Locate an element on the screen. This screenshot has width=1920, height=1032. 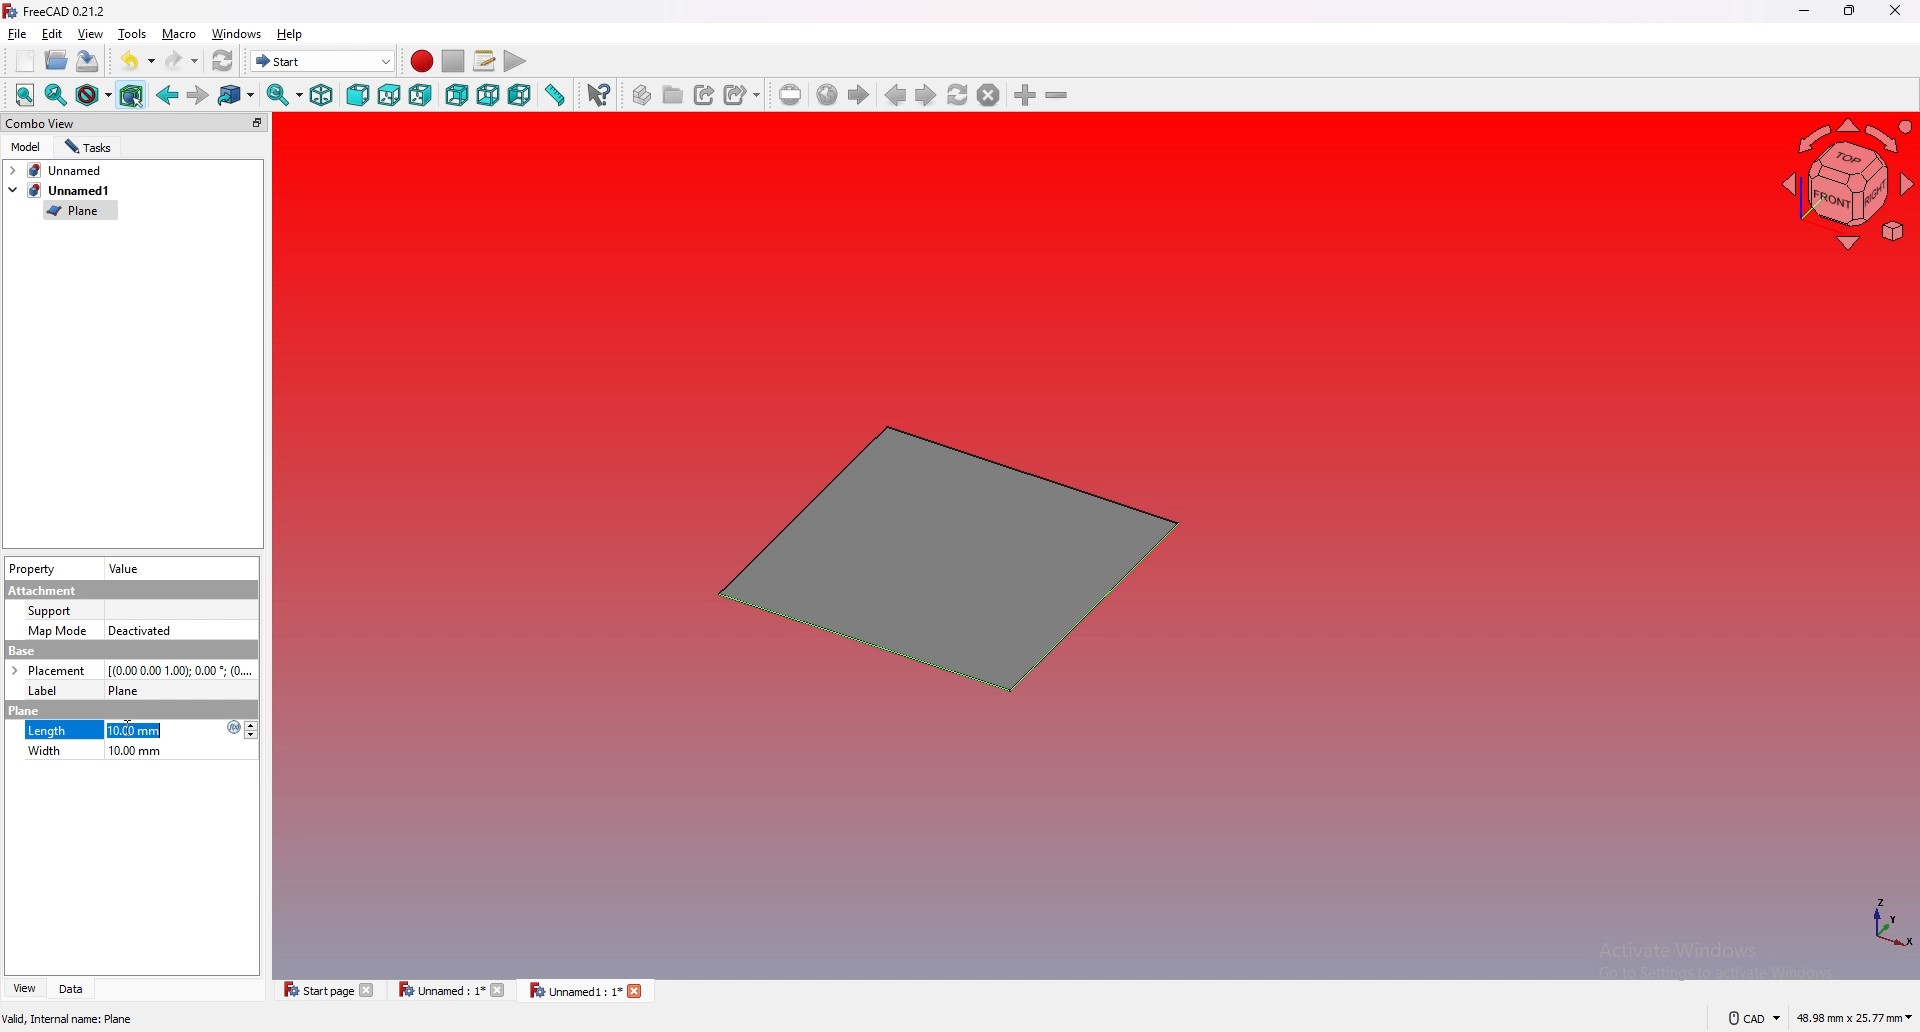
create sub link is located at coordinates (743, 95).